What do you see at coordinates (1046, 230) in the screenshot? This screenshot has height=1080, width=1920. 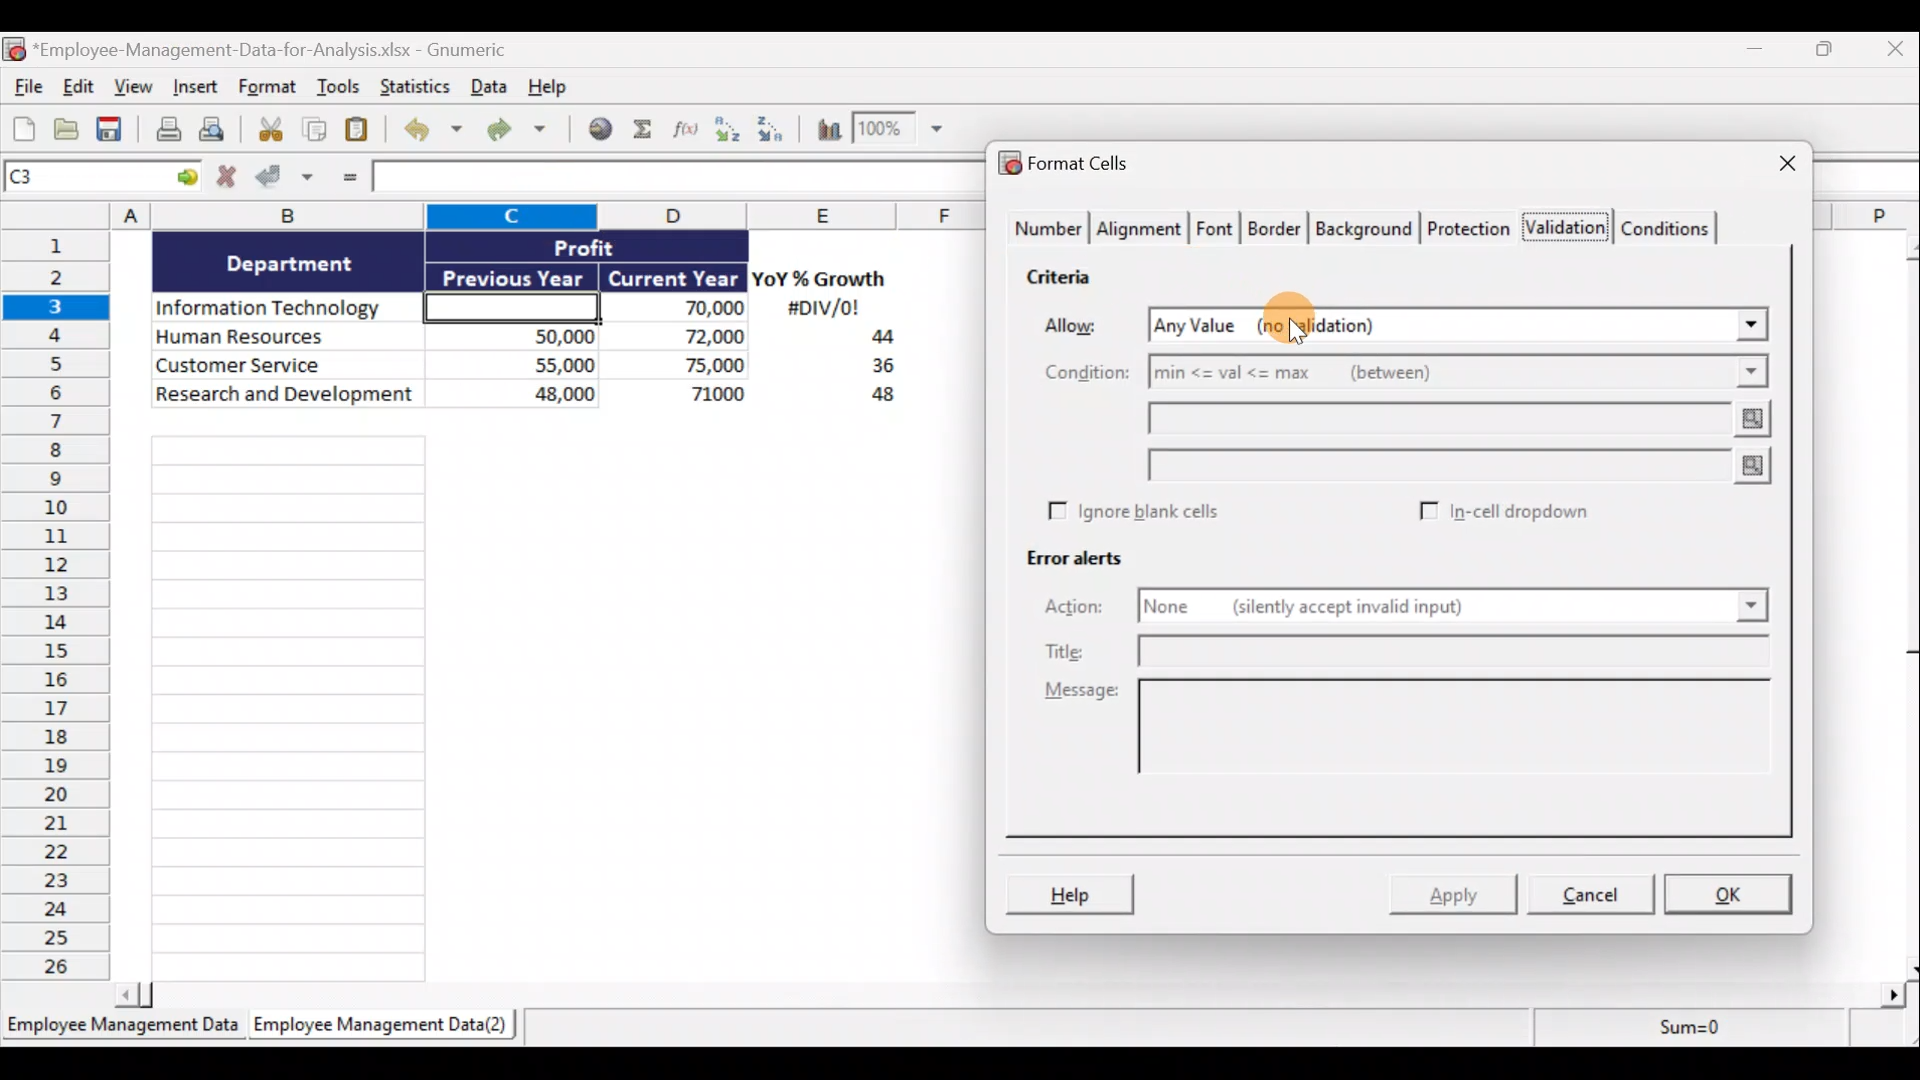 I see `Number` at bounding box center [1046, 230].